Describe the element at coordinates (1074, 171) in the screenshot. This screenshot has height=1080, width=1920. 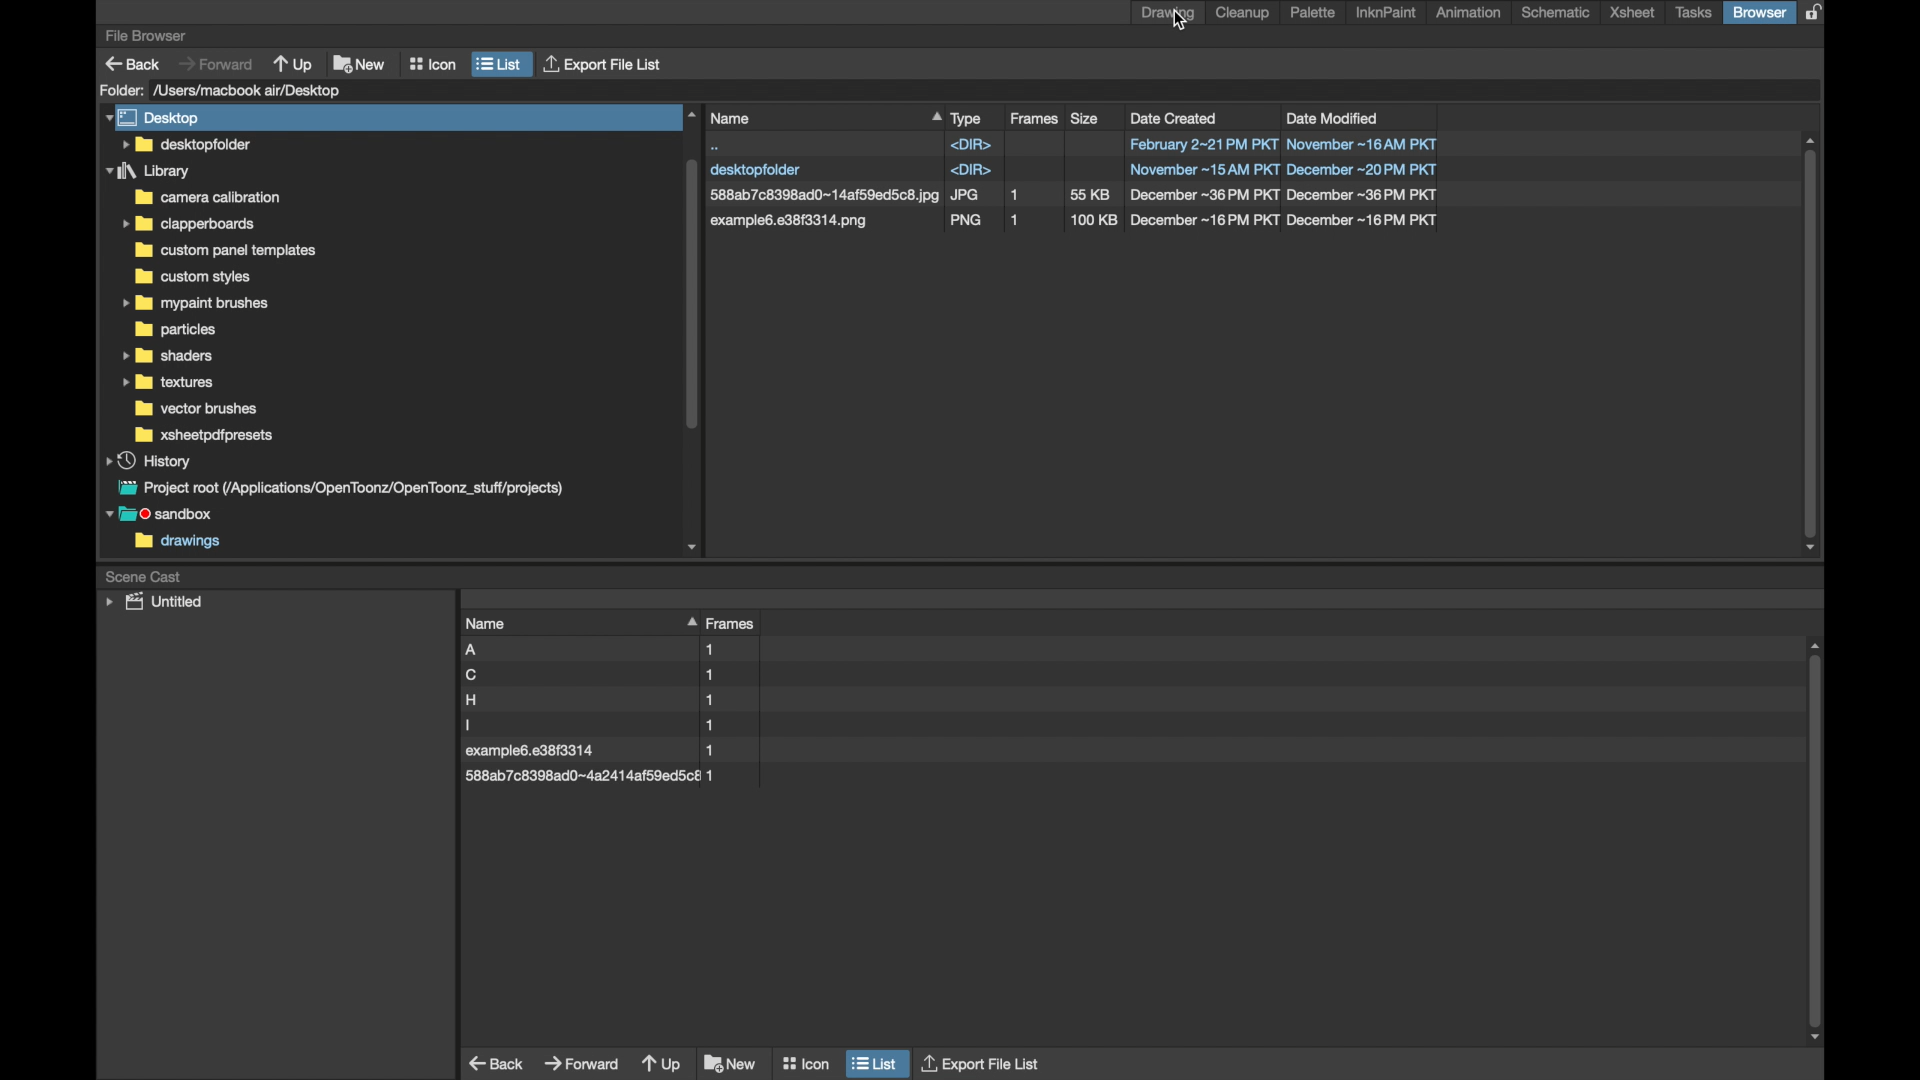
I see `file` at that location.